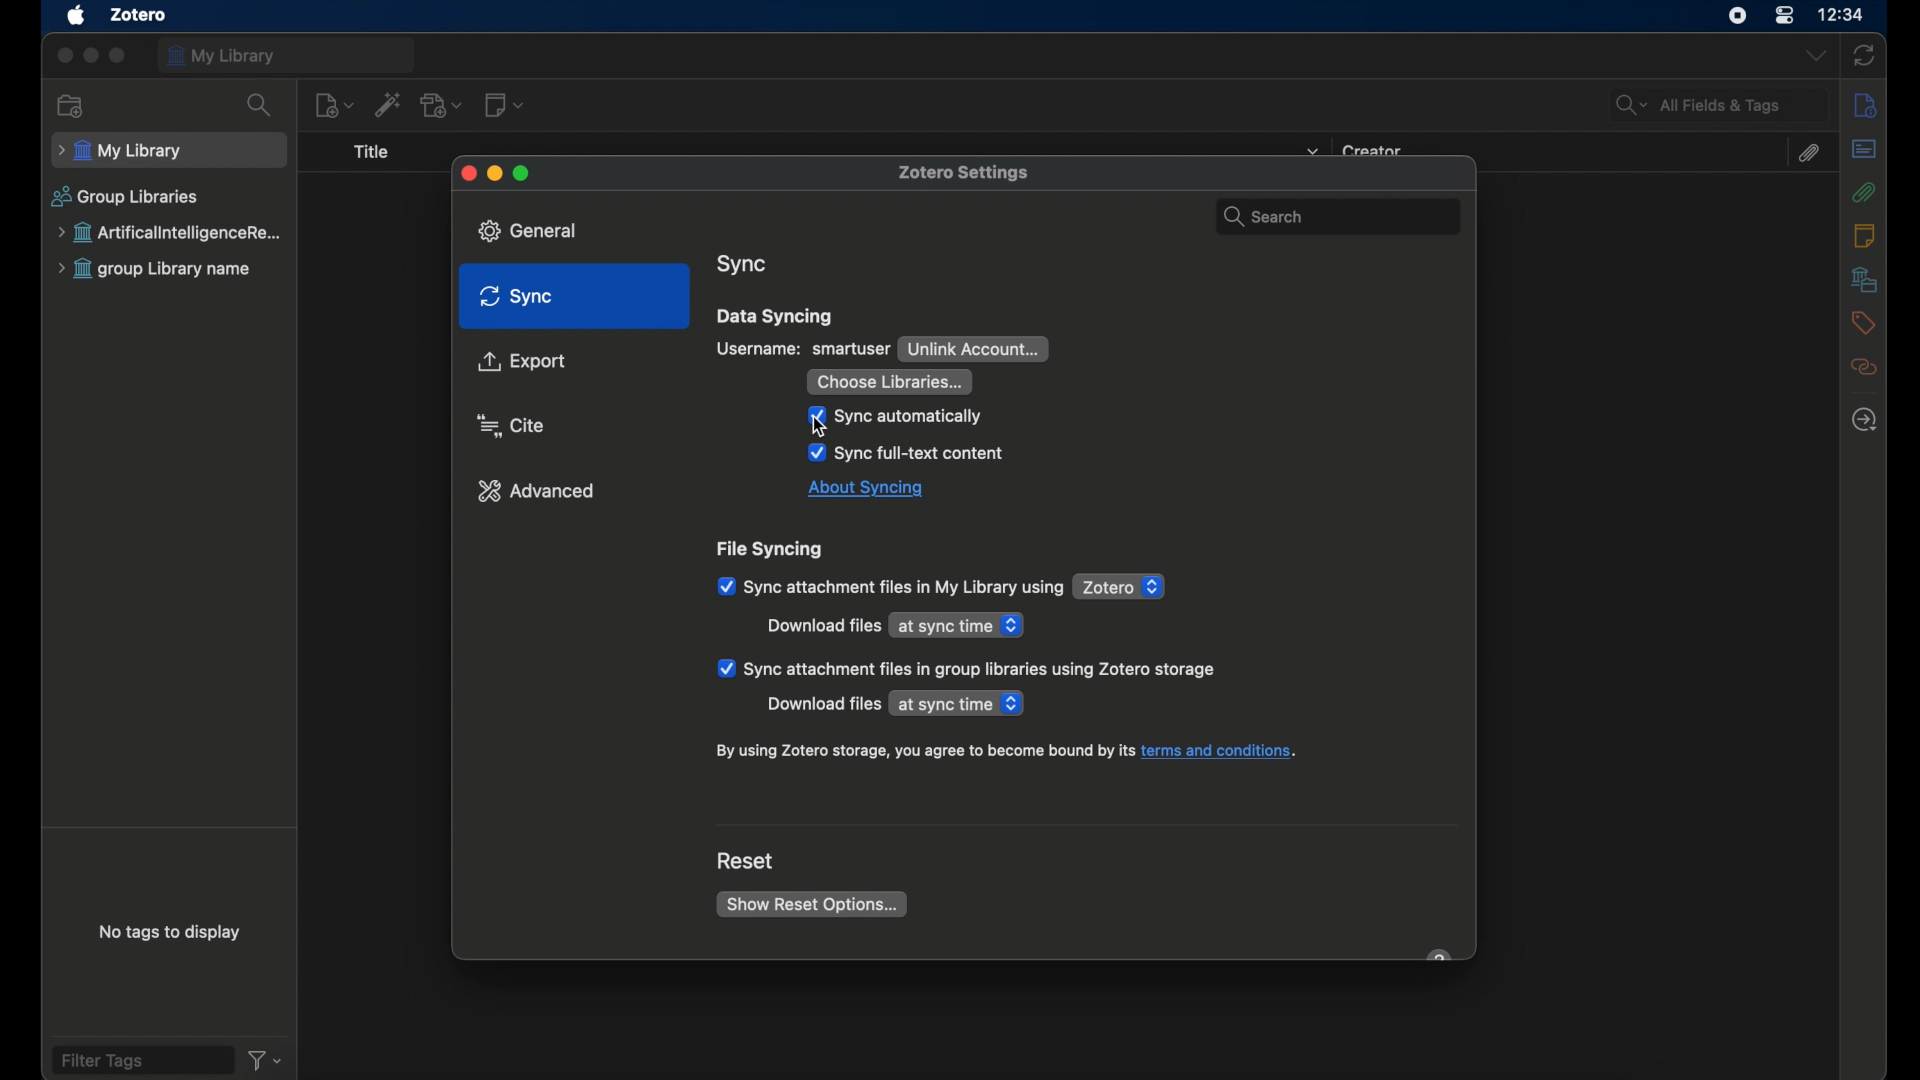 This screenshot has width=1920, height=1080. Describe the element at coordinates (897, 416) in the screenshot. I see `sync automatically checkbox checked` at that location.